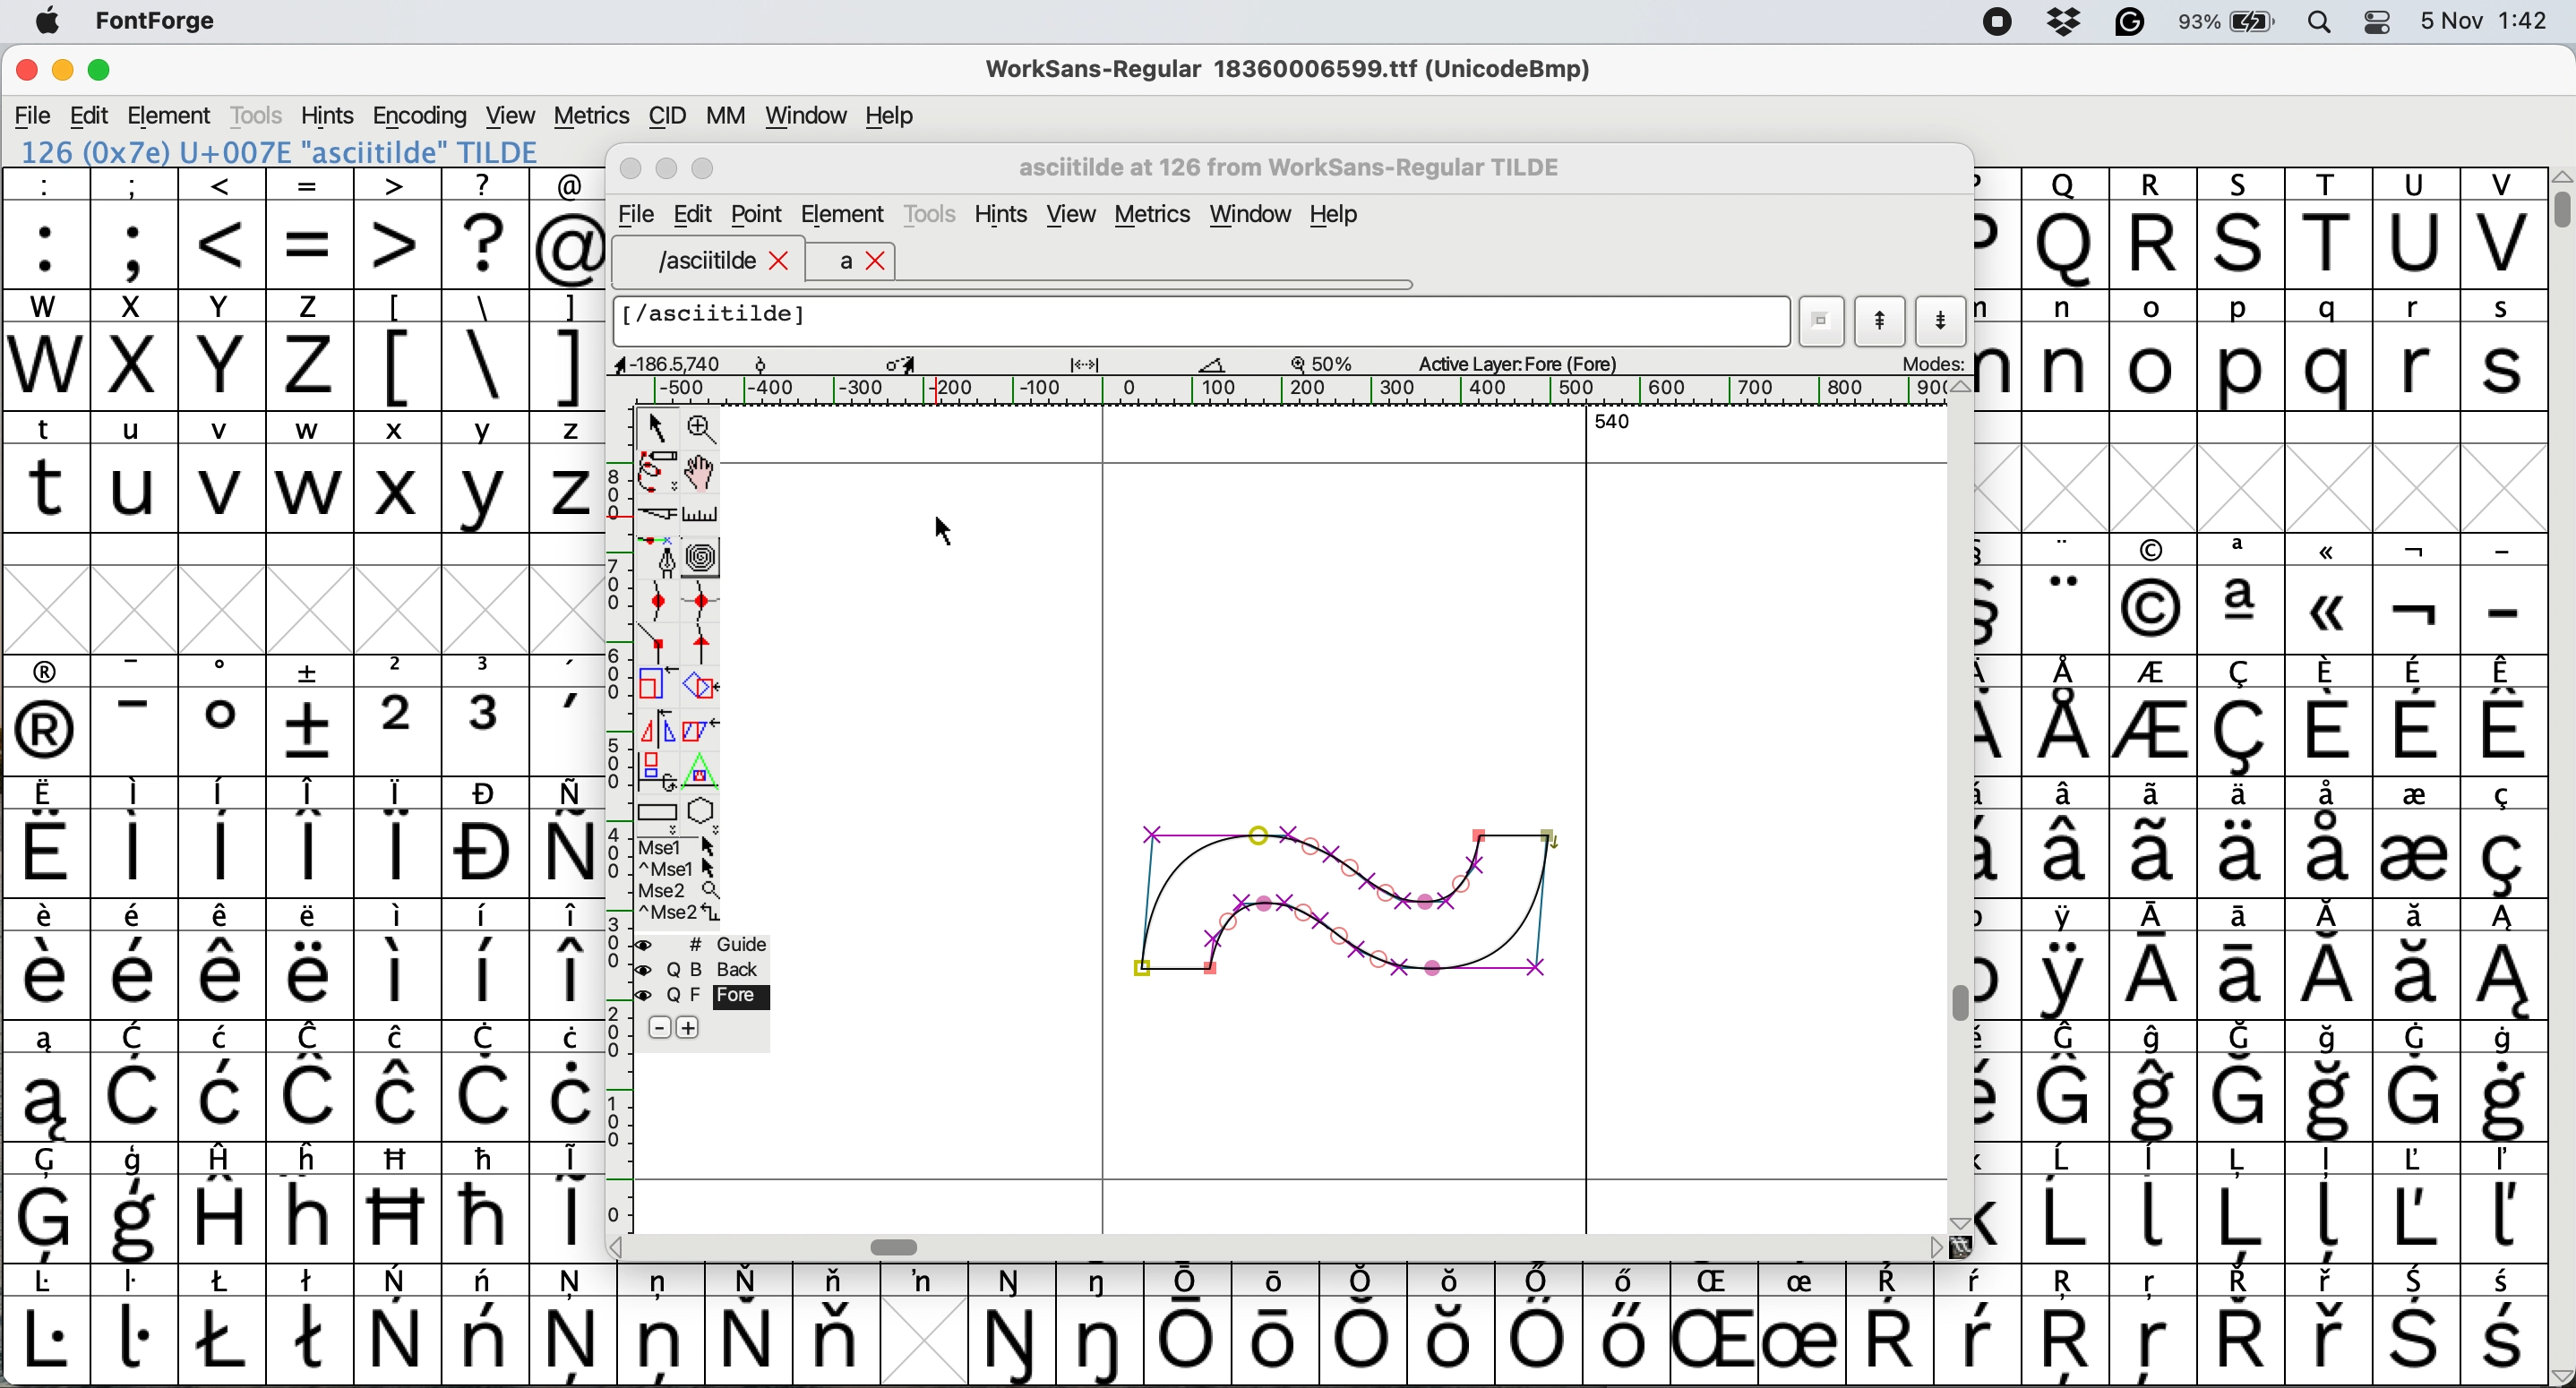 The height and width of the screenshot is (1388, 2576). Describe the element at coordinates (1281, 1321) in the screenshot. I see `symbol` at that location.